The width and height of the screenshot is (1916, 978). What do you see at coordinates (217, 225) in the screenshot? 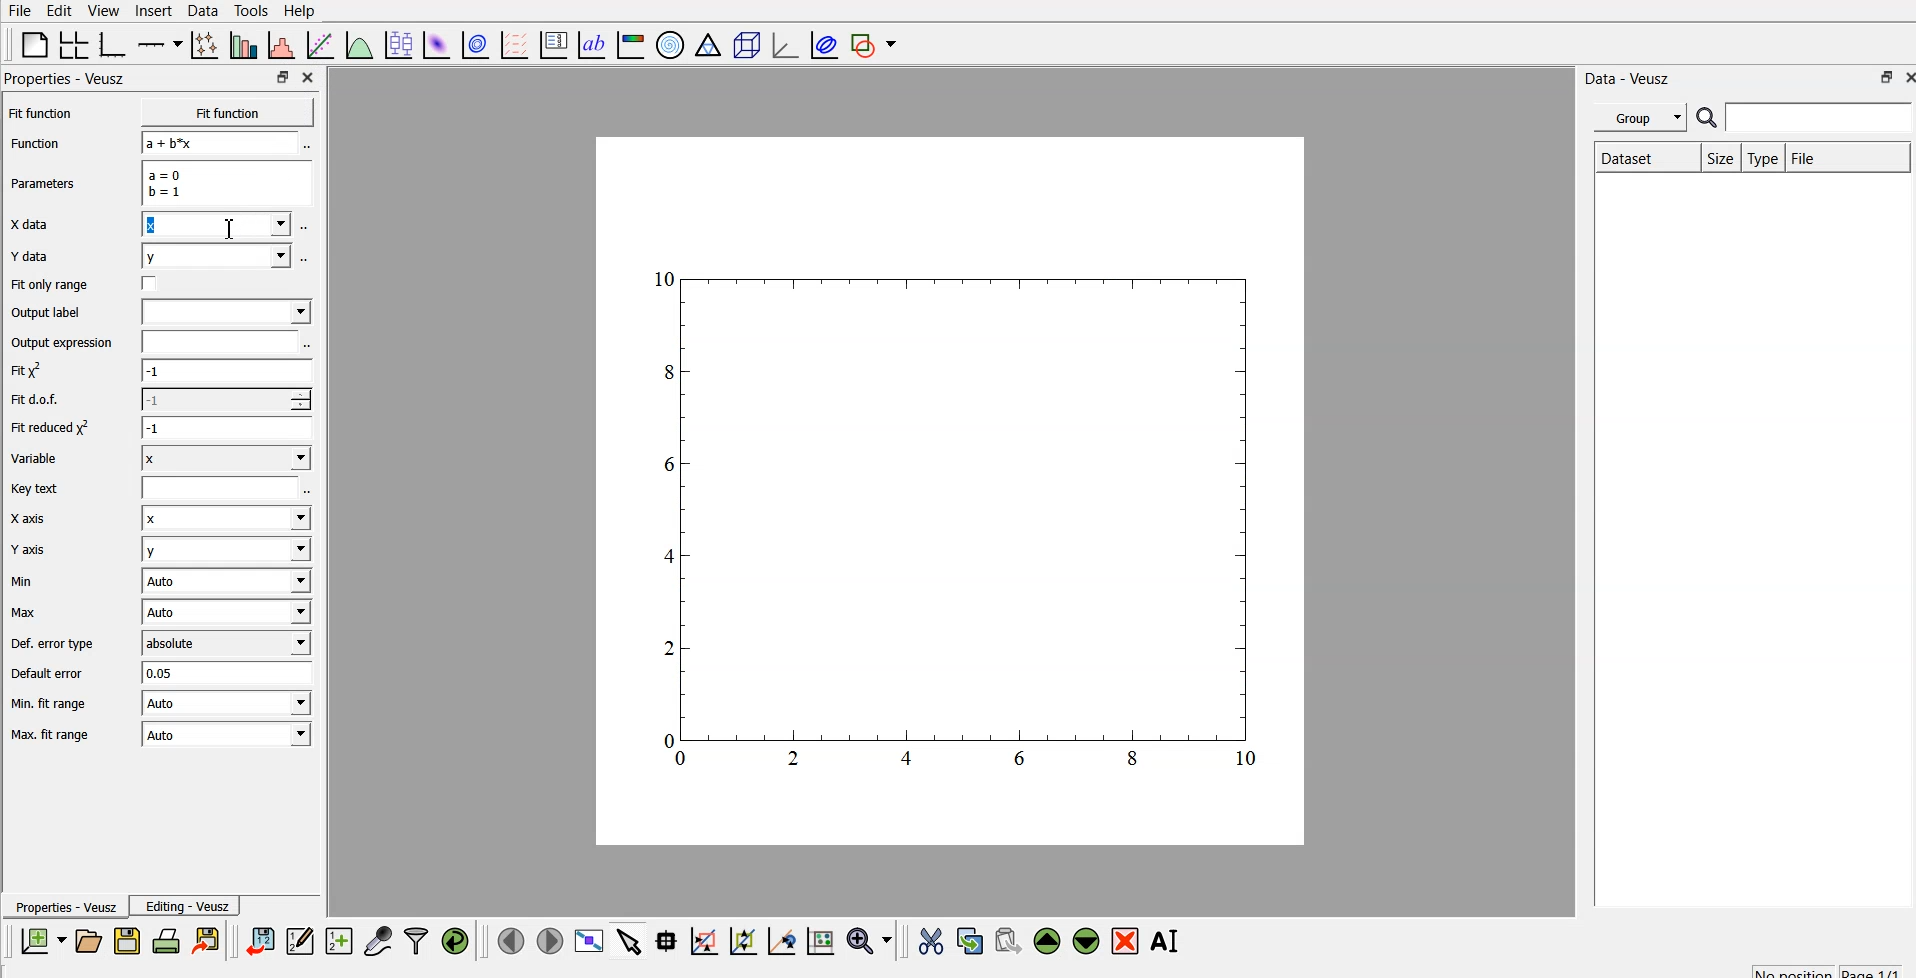
I see `x ` at bounding box center [217, 225].